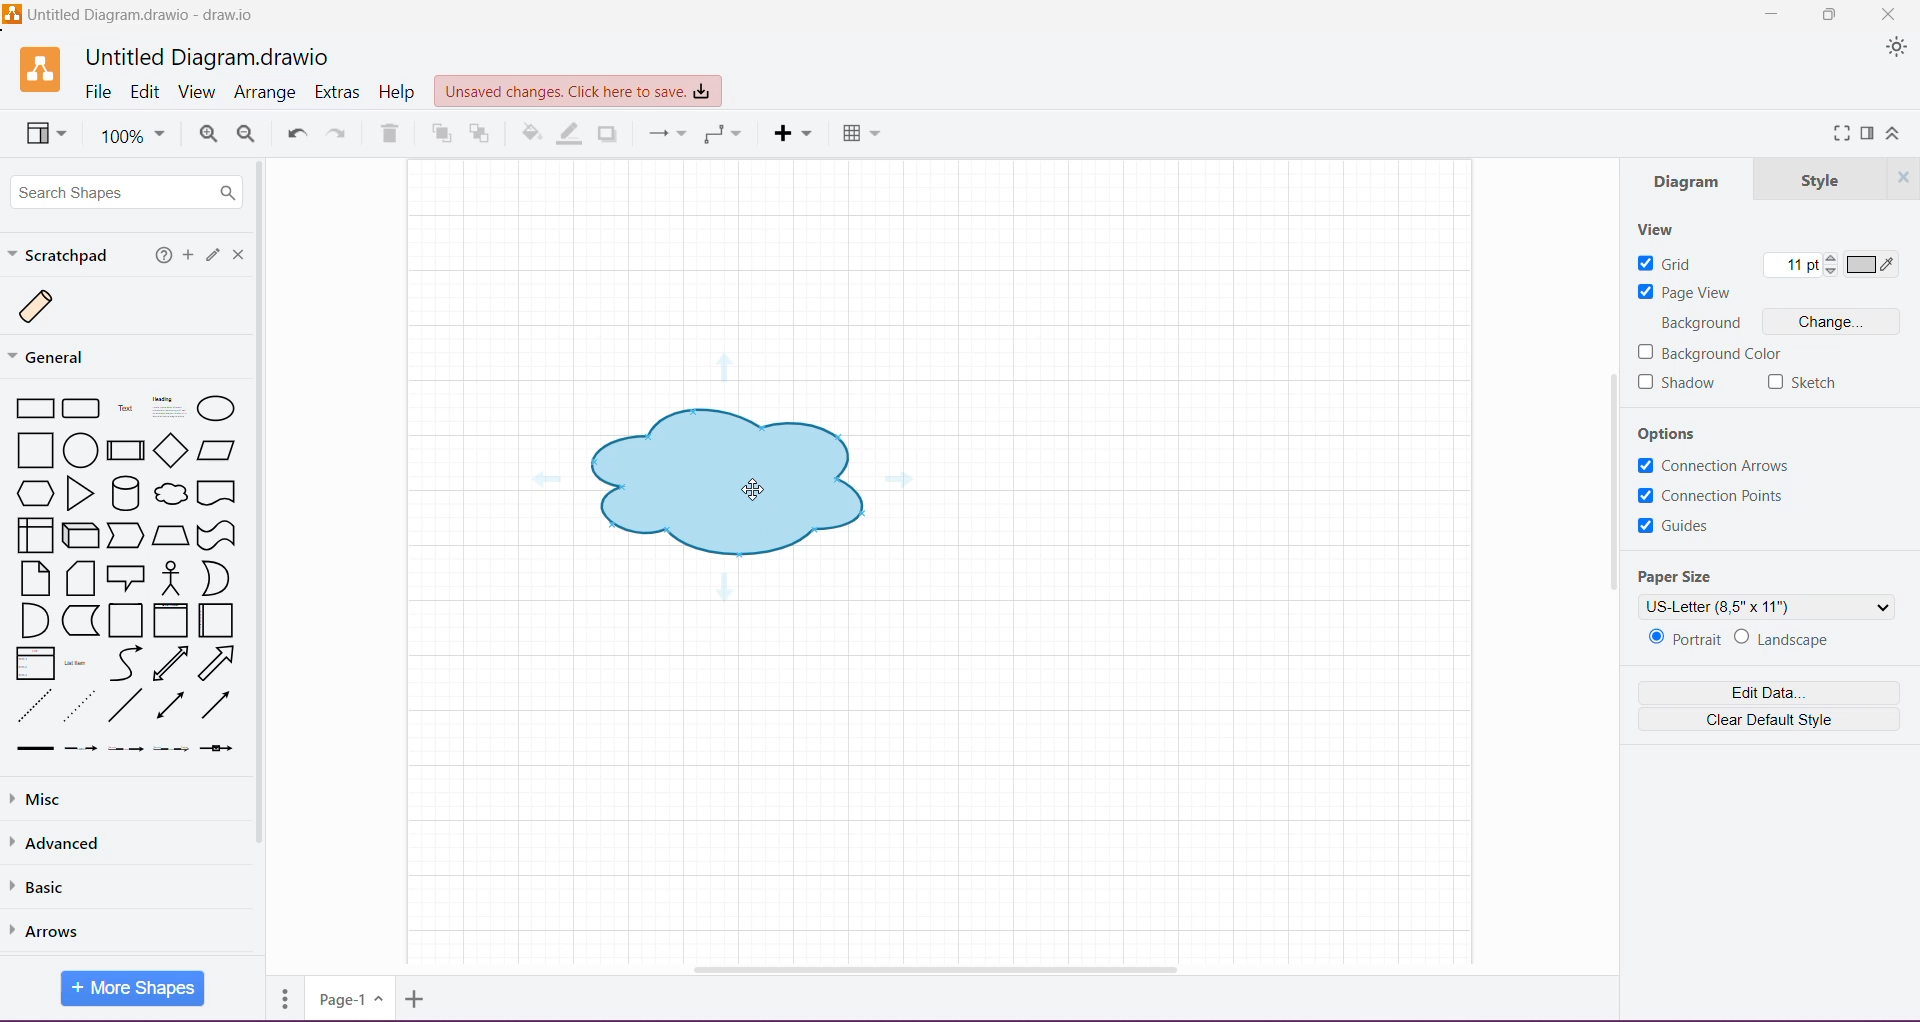 This screenshot has height=1022, width=1920. I want to click on Waypoint, so click(722, 134).